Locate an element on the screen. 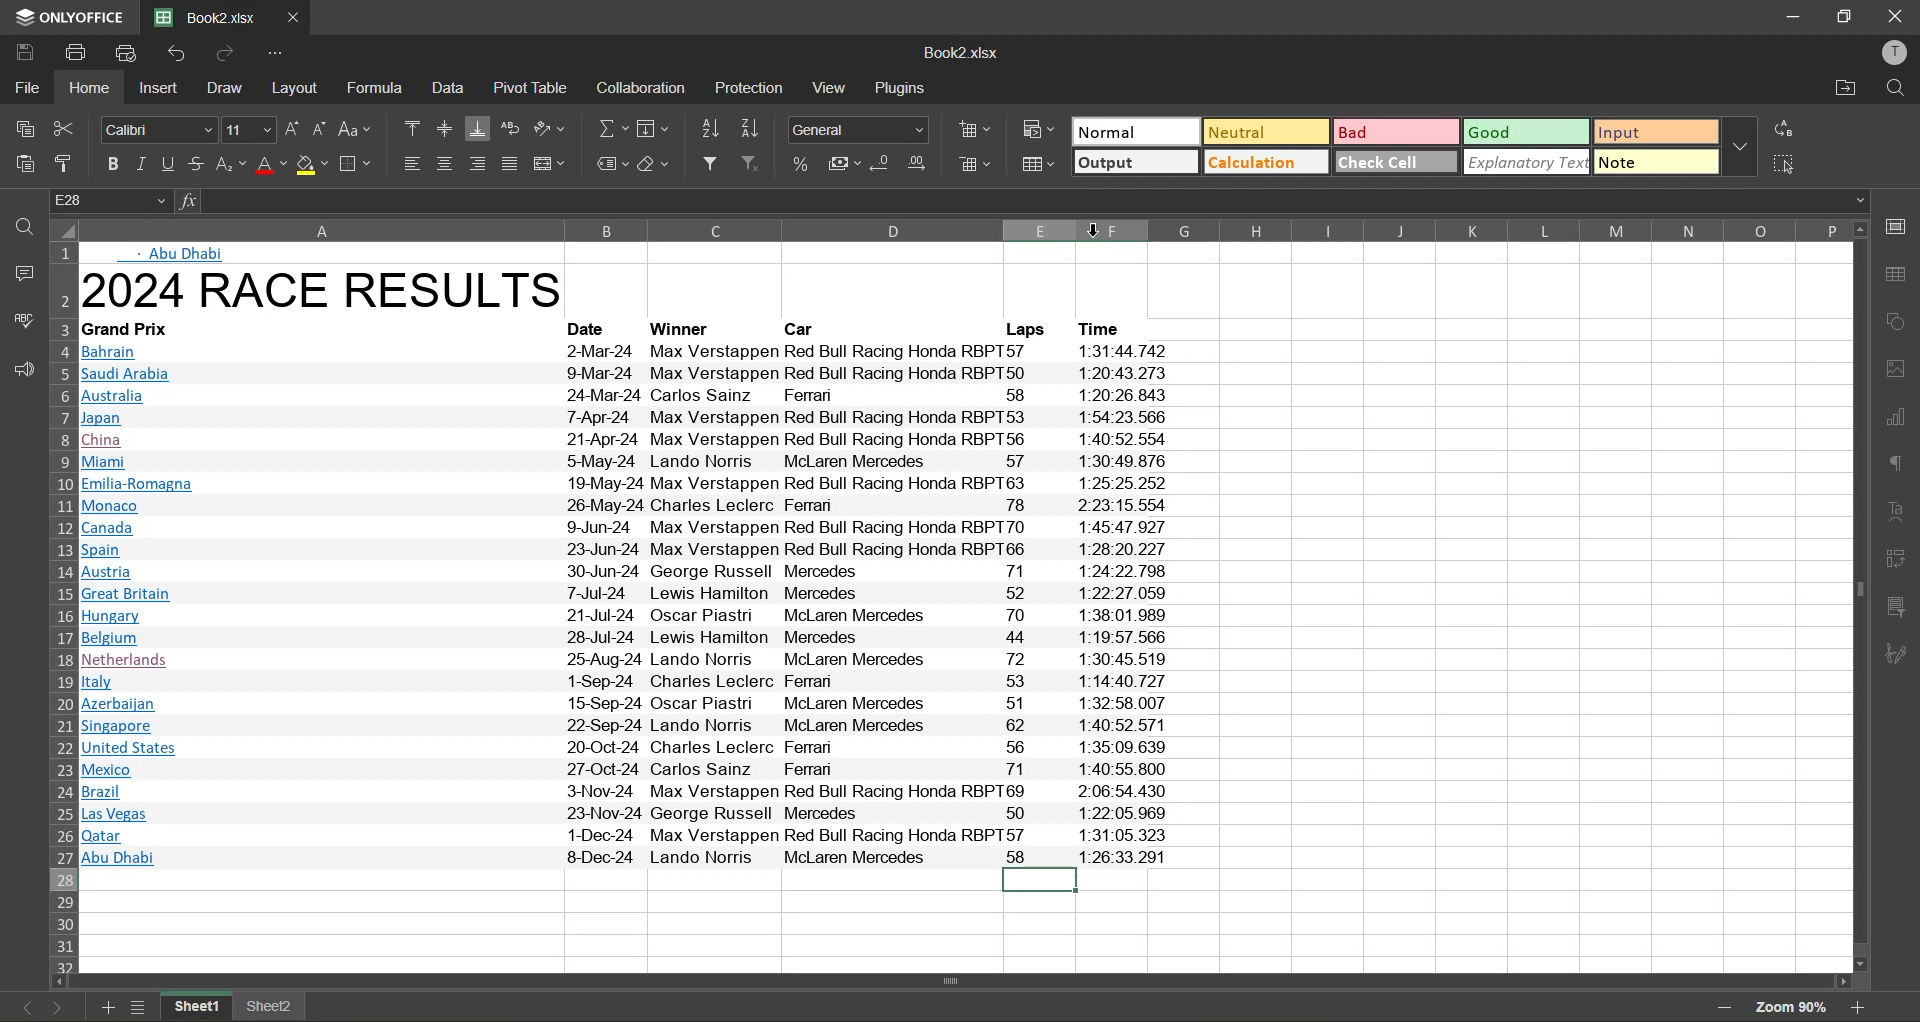 The width and height of the screenshot is (1920, 1022). file name: Book2 xisx is located at coordinates (203, 18).